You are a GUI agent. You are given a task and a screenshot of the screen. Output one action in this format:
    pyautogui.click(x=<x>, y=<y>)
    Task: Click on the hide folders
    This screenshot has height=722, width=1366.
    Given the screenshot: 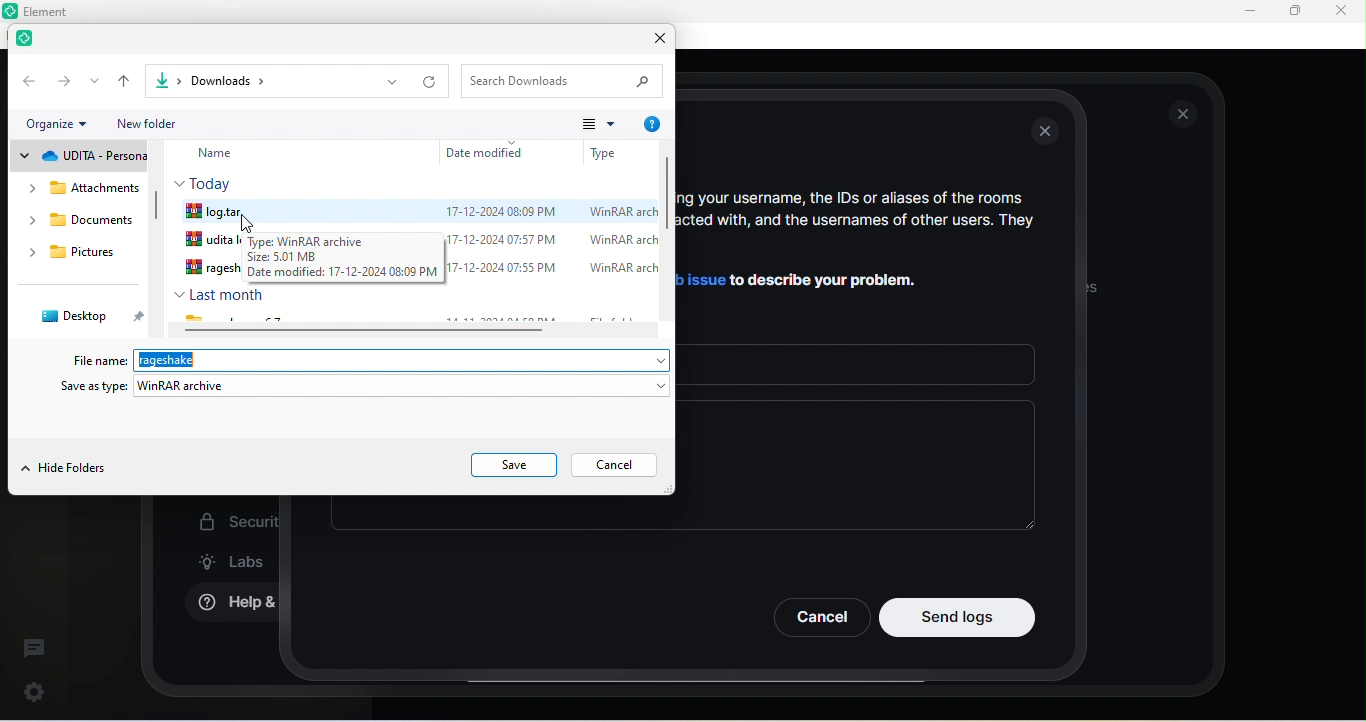 What is the action you would take?
    pyautogui.click(x=65, y=470)
    